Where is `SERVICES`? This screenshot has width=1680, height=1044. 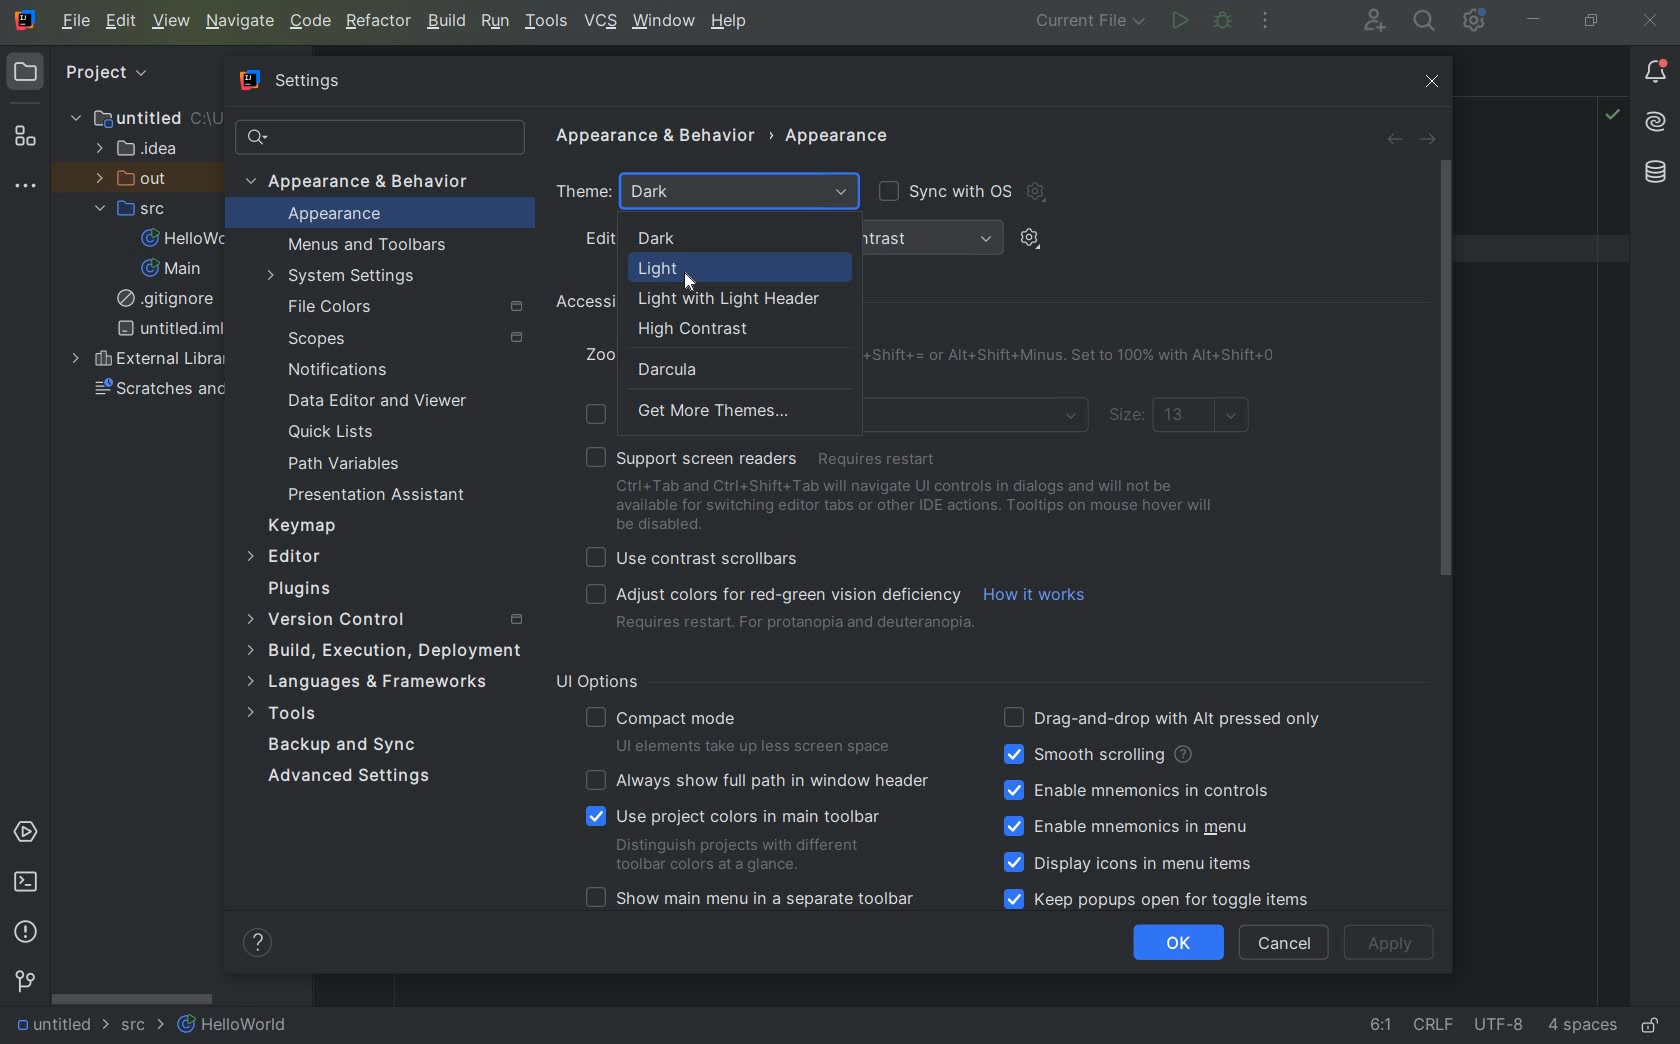 SERVICES is located at coordinates (26, 834).